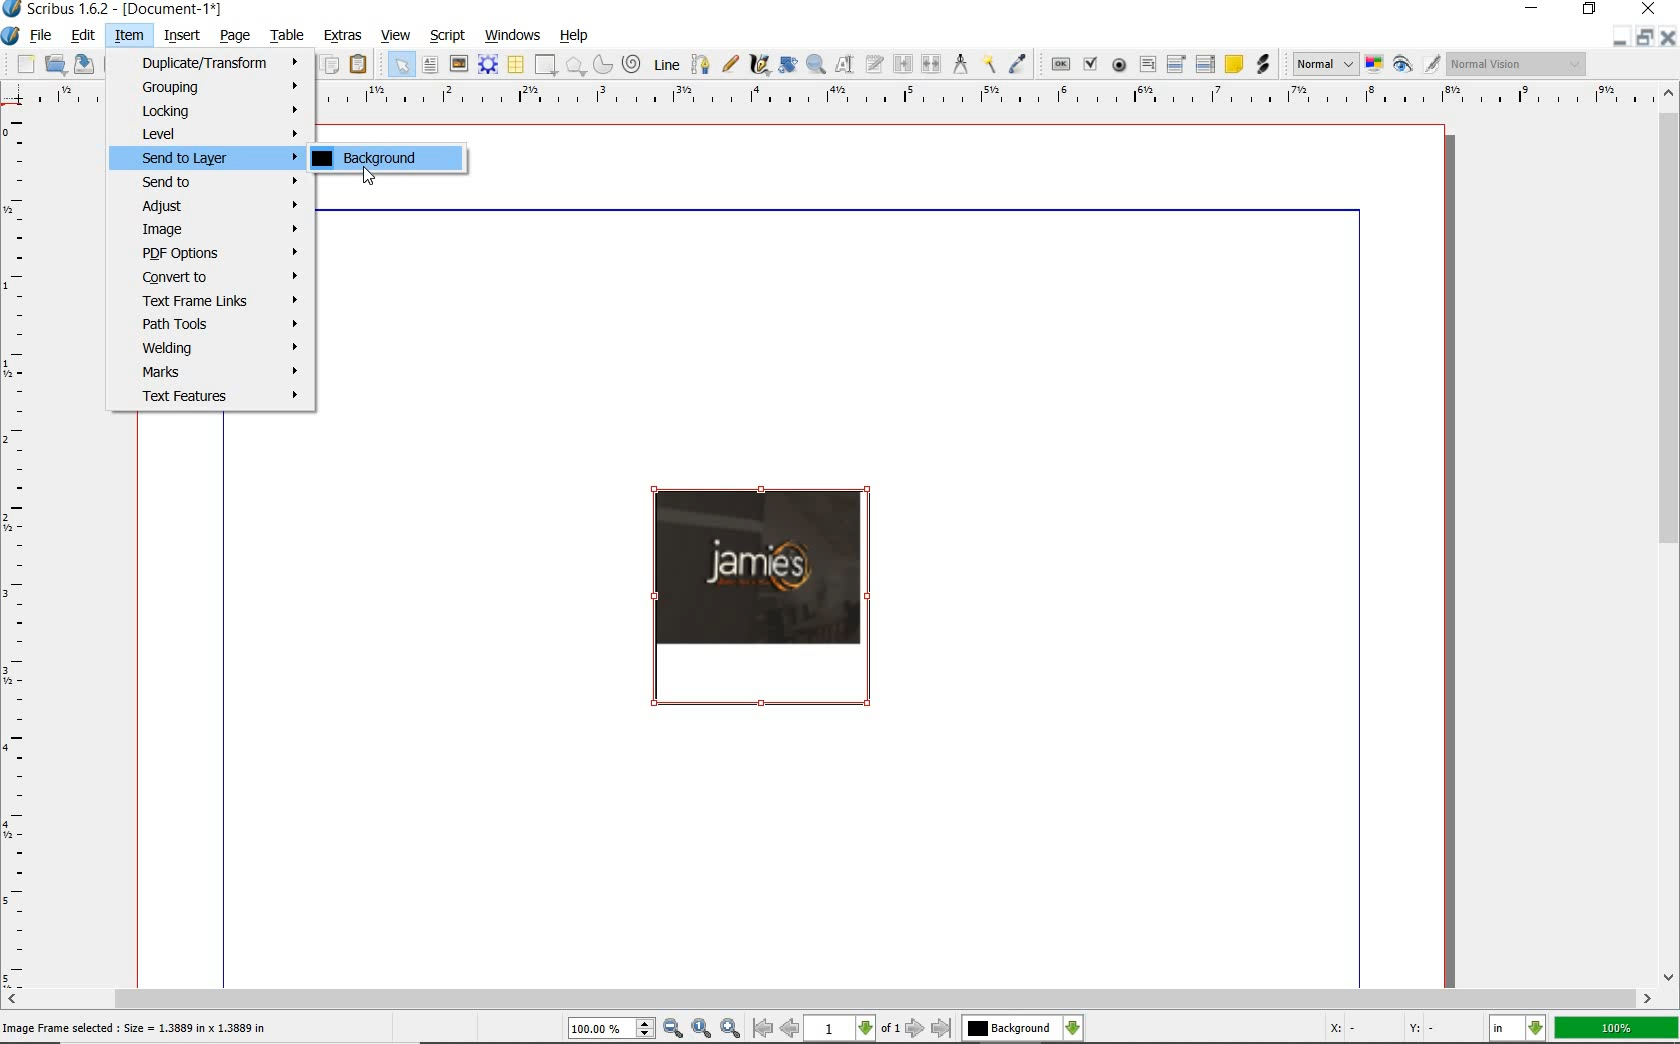 The image size is (1680, 1044). What do you see at coordinates (214, 327) in the screenshot?
I see `Path Tools` at bounding box center [214, 327].